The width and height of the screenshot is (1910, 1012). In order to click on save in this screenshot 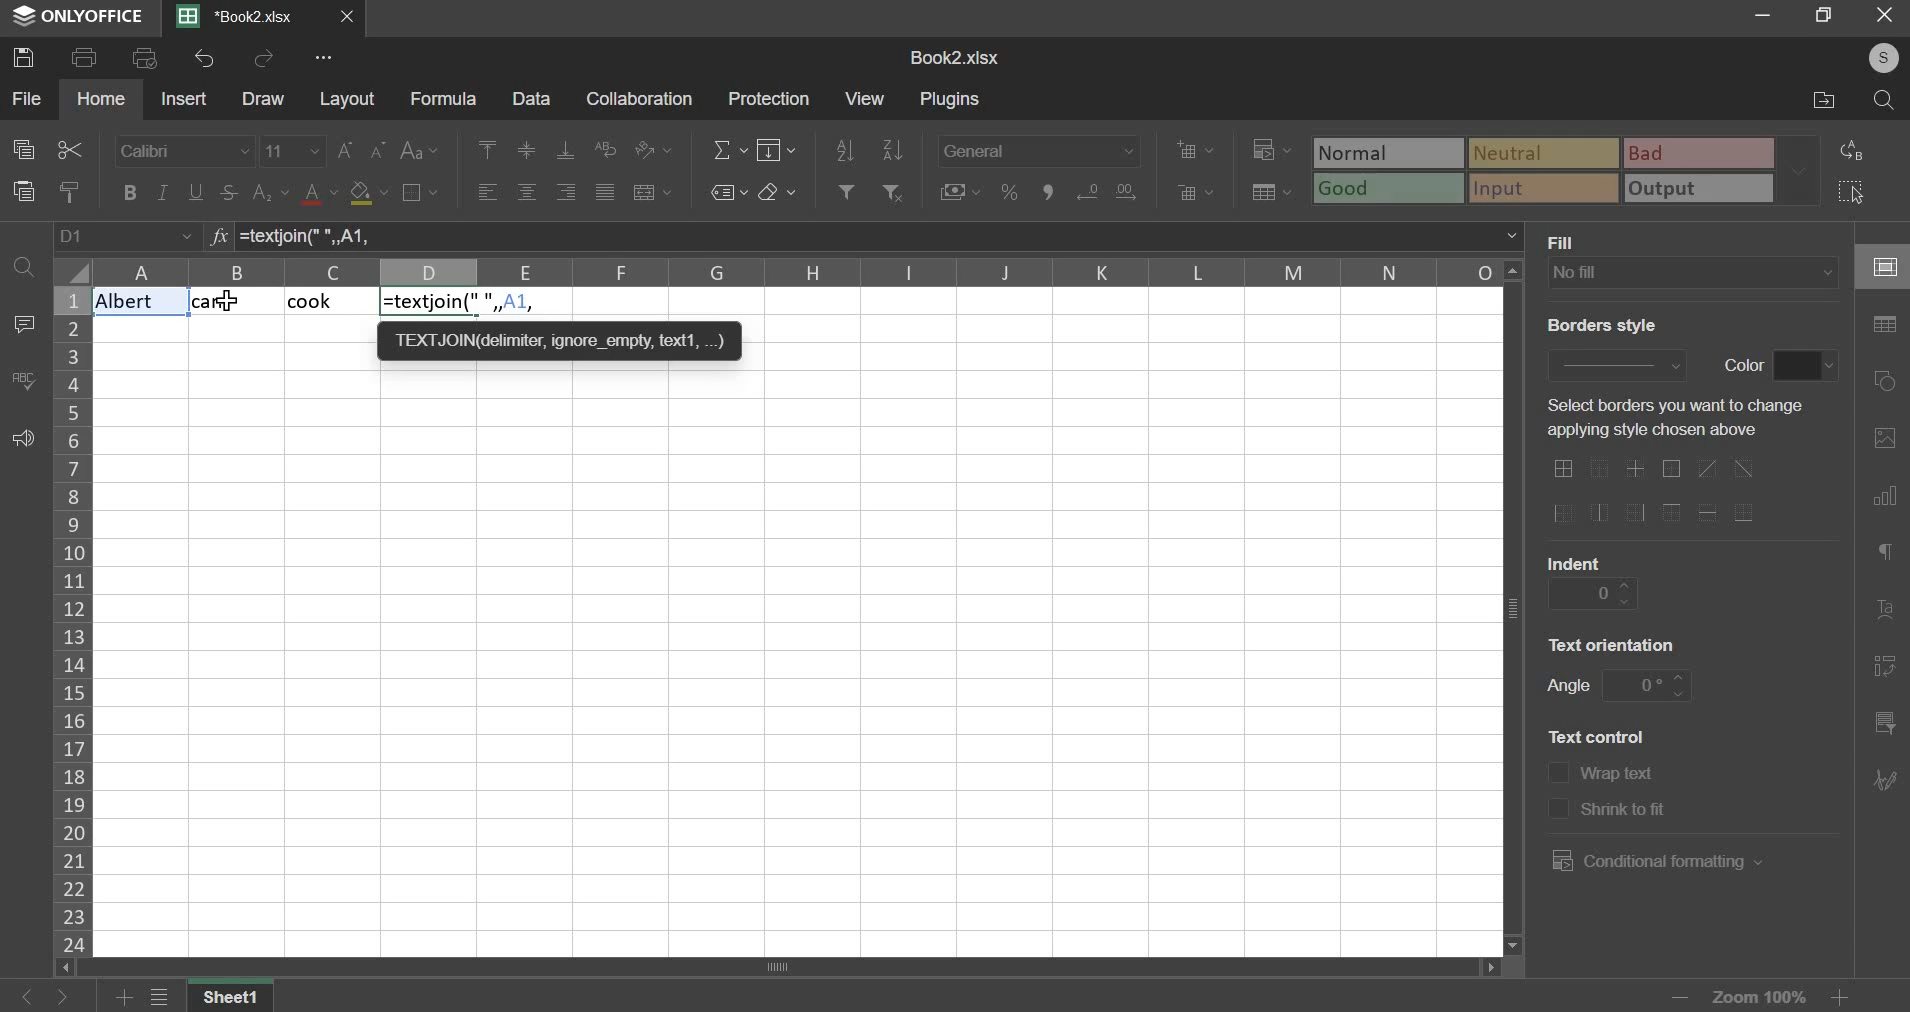, I will do `click(28, 57)`.